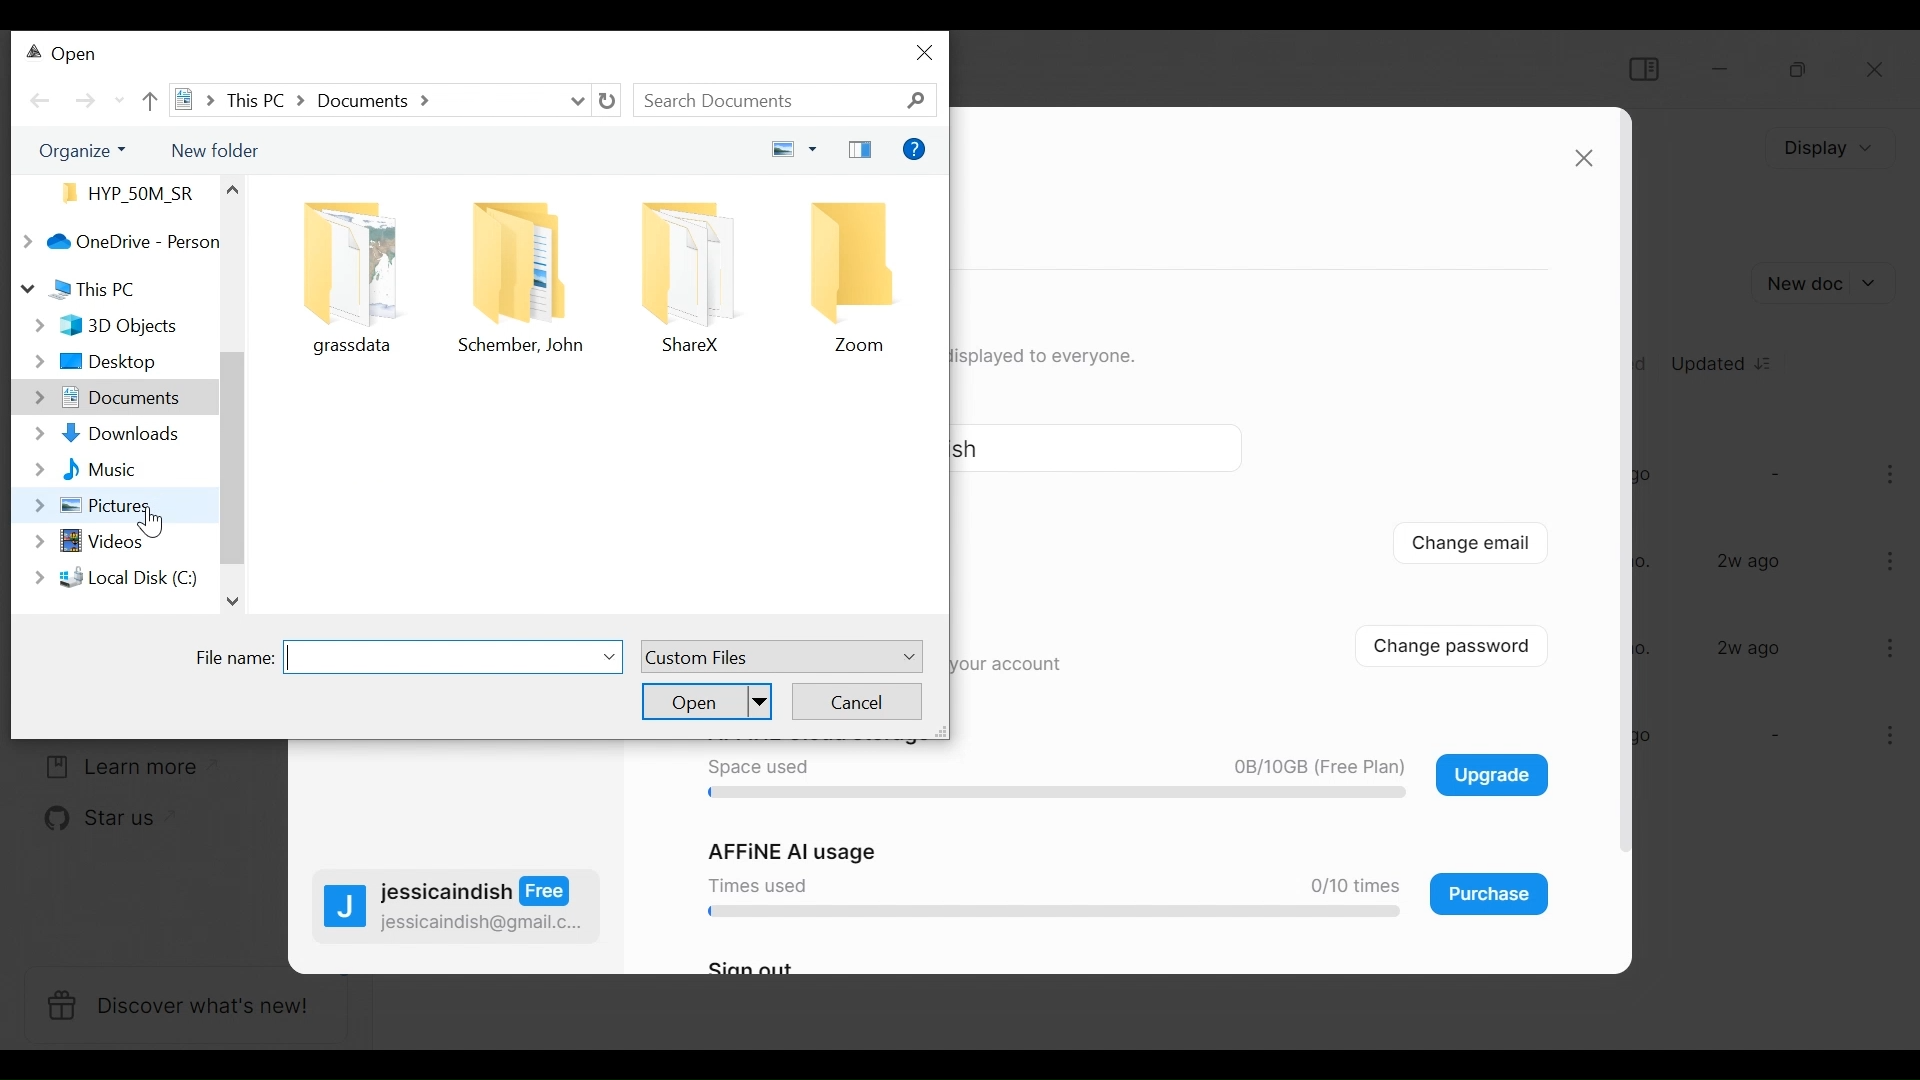  What do you see at coordinates (1583, 159) in the screenshot?
I see `close` at bounding box center [1583, 159].